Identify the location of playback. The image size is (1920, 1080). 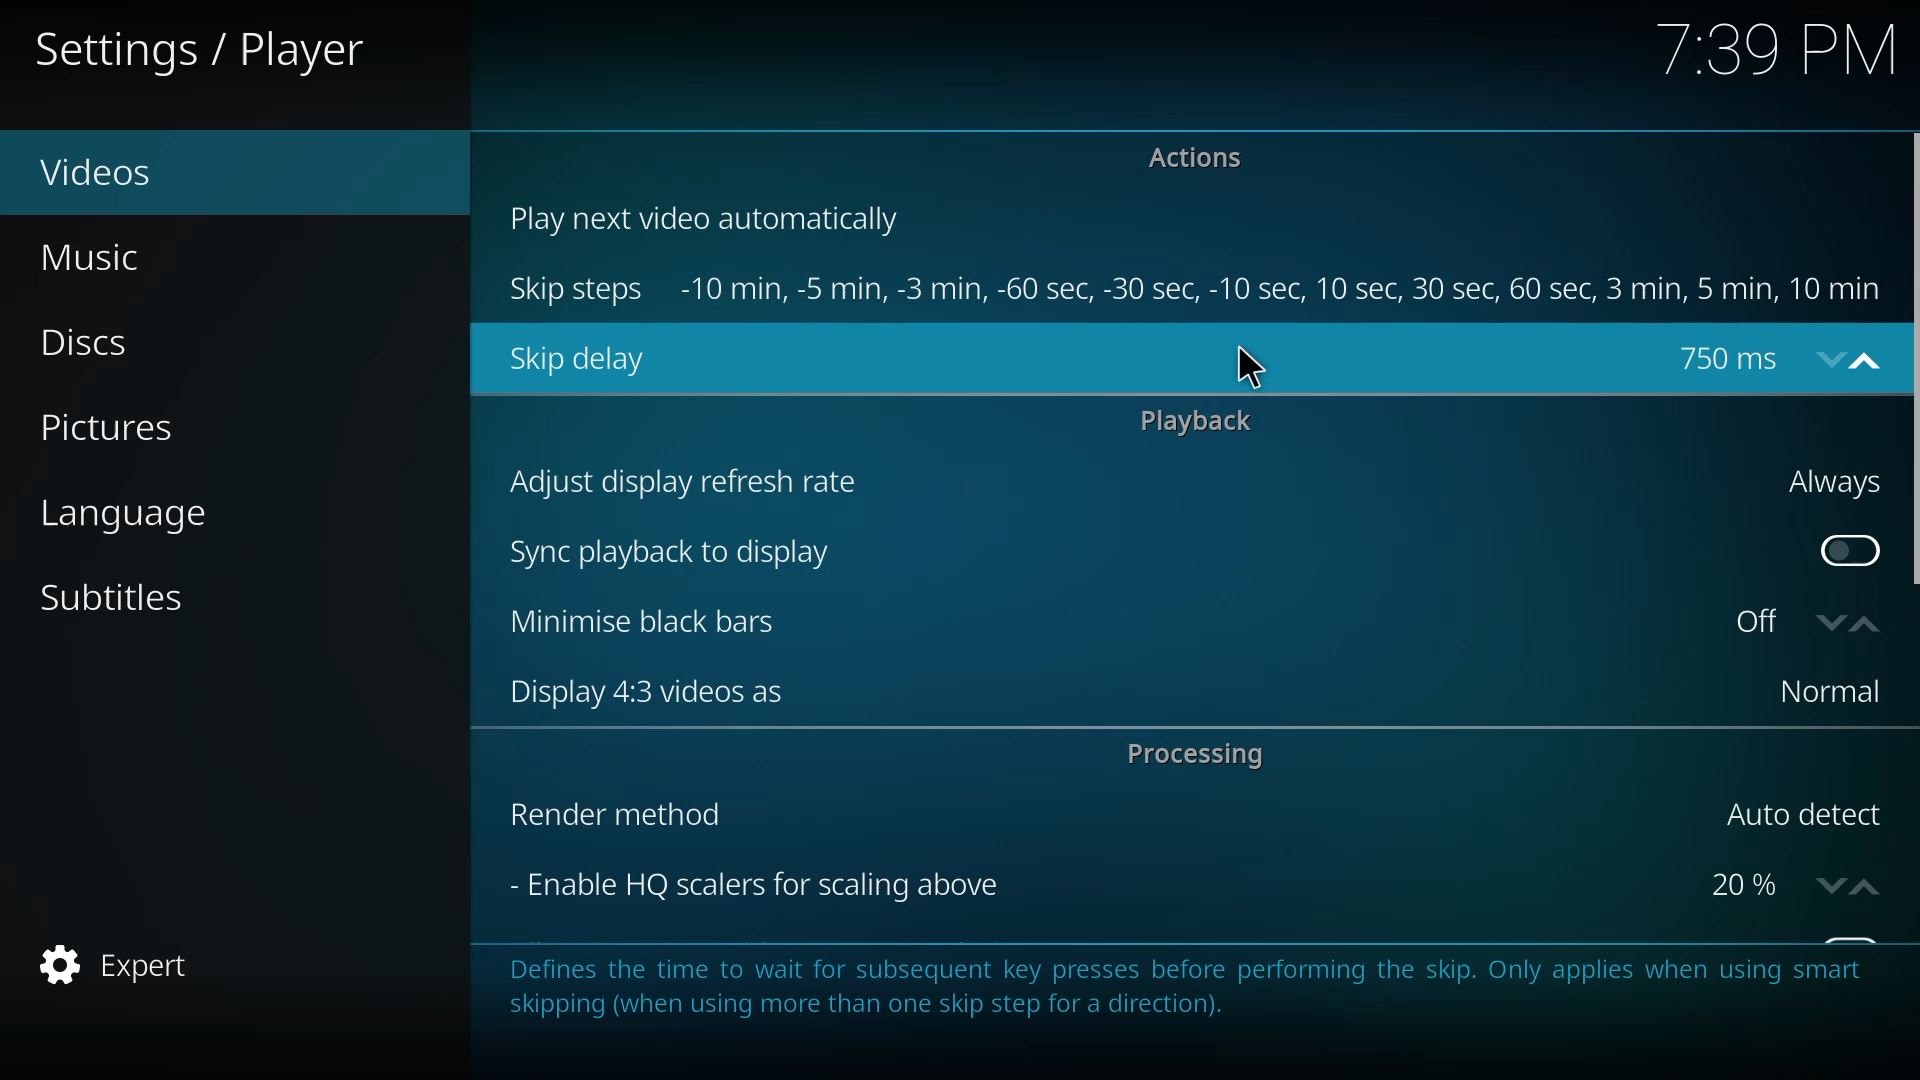
(1201, 419).